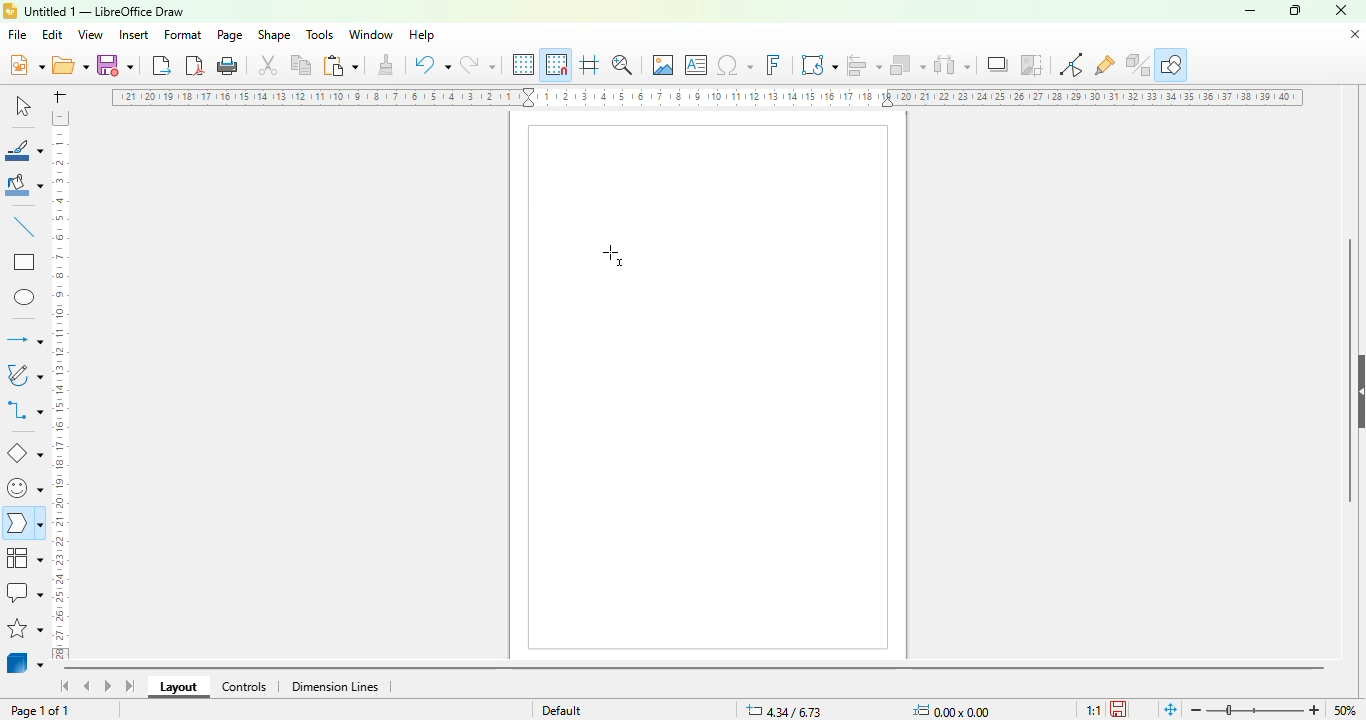 The width and height of the screenshot is (1366, 720). What do you see at coordinates (25, 454) in the screenshot?
I see `basic shapes` at bounding box center [25, 454].